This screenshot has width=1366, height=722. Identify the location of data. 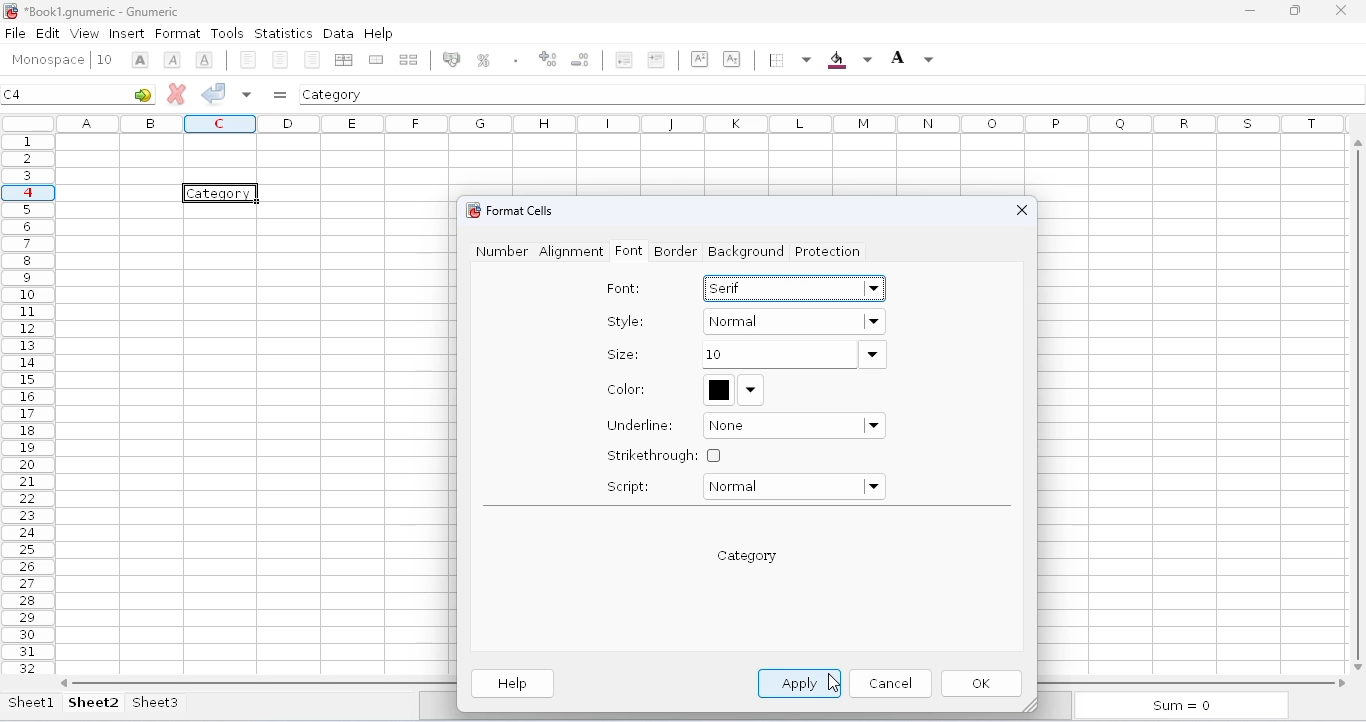
(338, 33).